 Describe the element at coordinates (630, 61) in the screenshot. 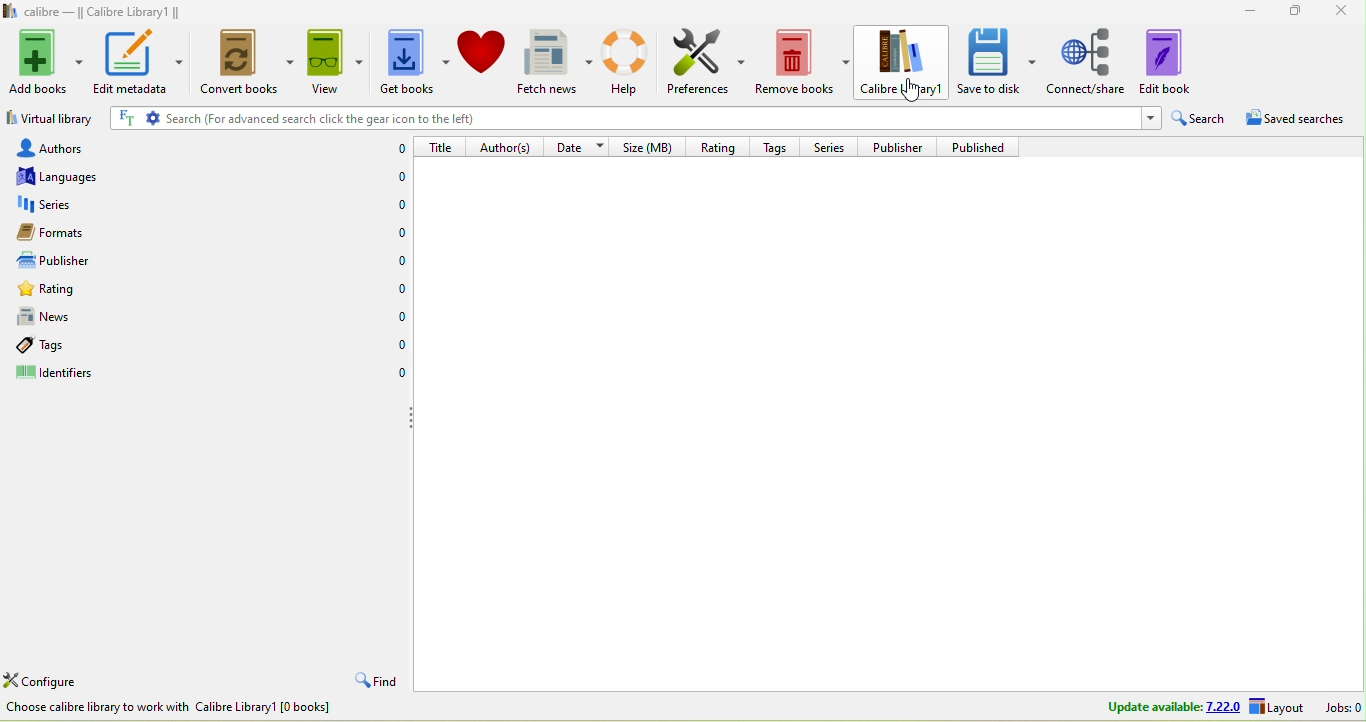

I see `help` at that location.